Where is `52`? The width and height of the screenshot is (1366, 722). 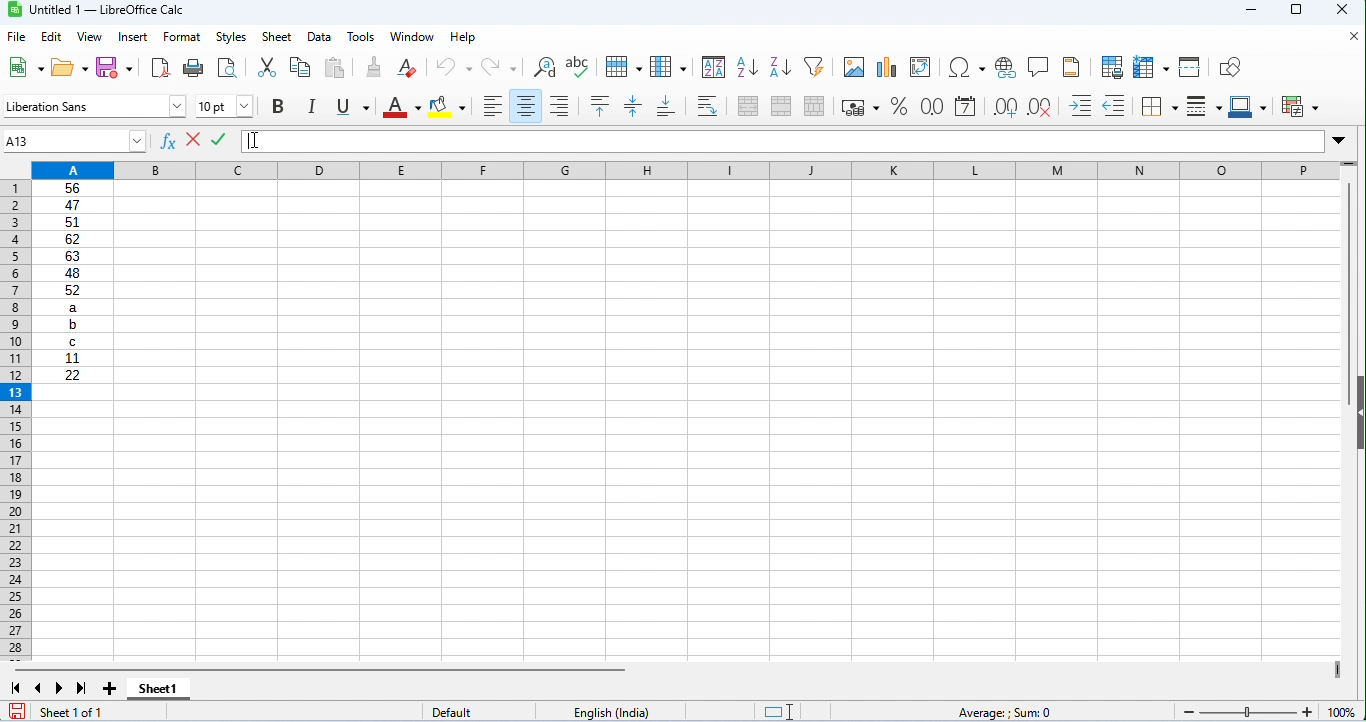
52 is located at coordinates (73, 290).